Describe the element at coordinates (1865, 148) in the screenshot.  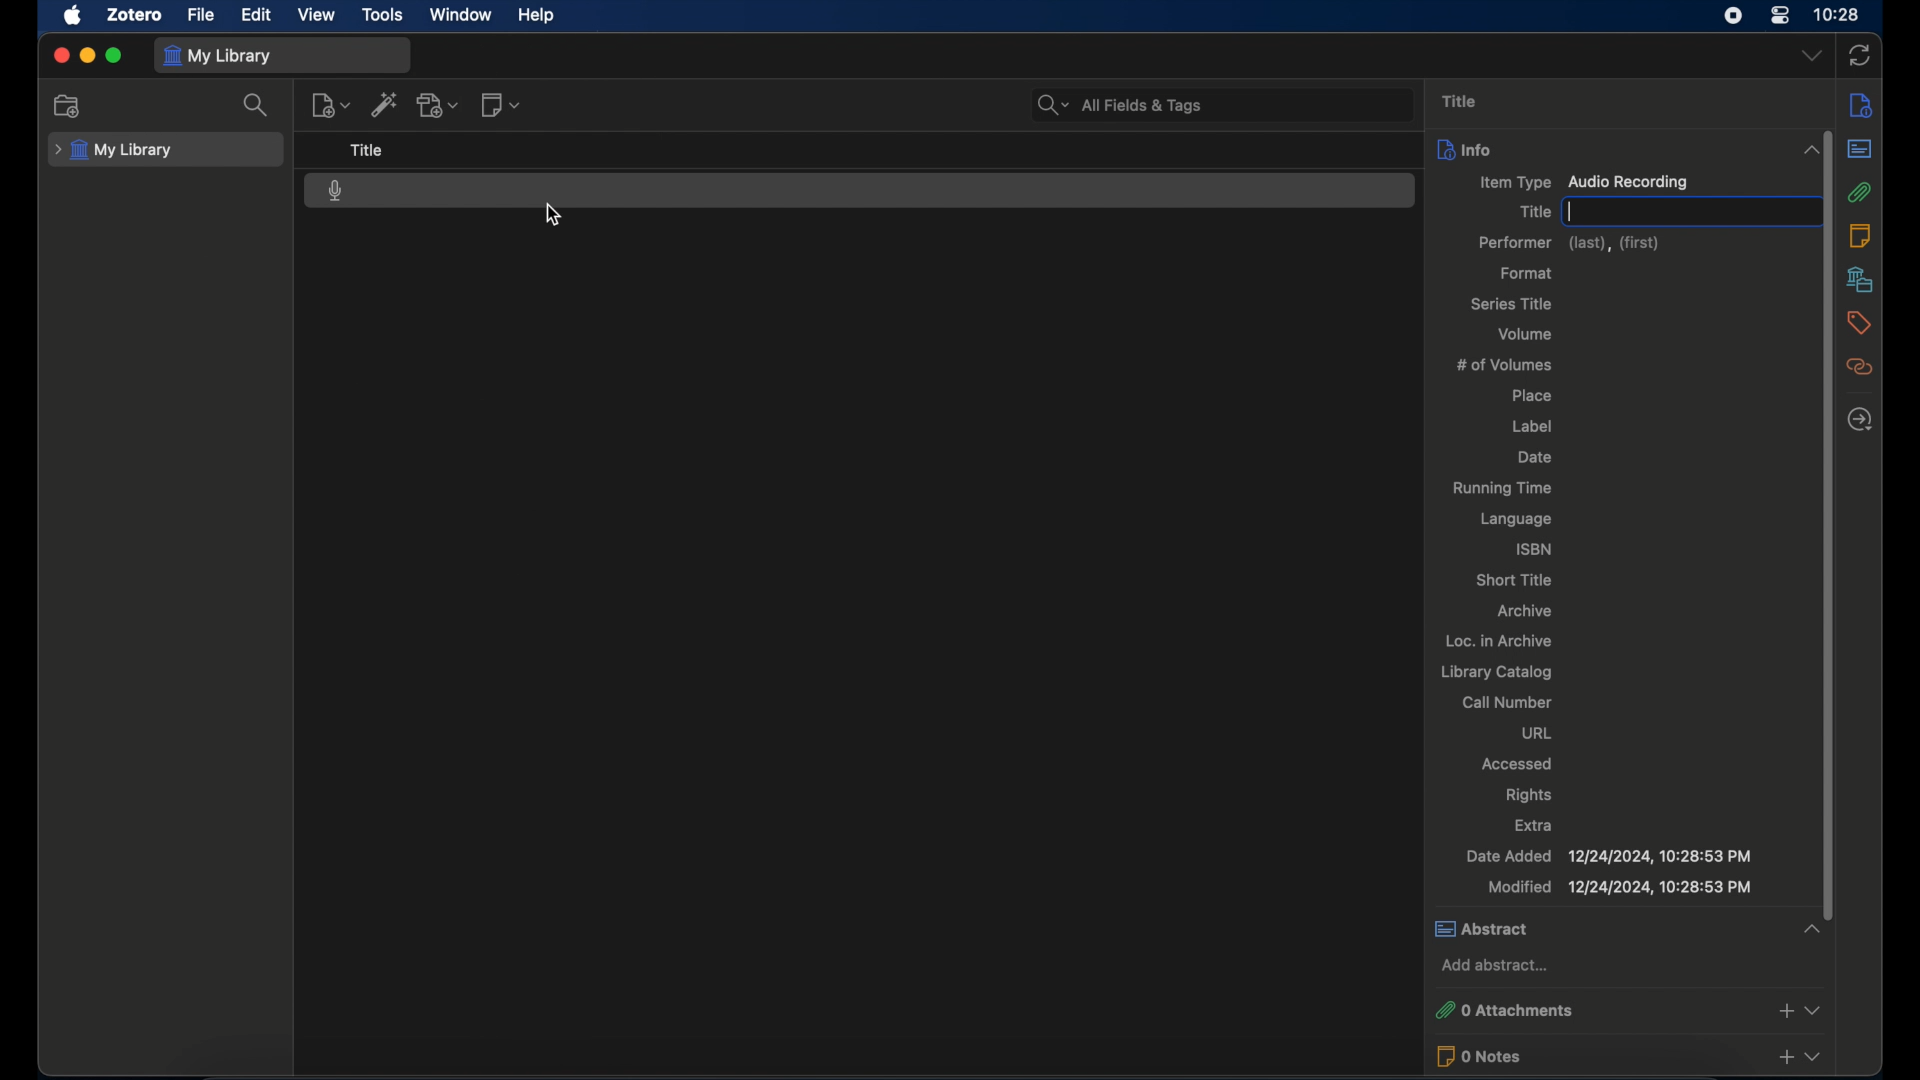
I see `abstract` at that location.